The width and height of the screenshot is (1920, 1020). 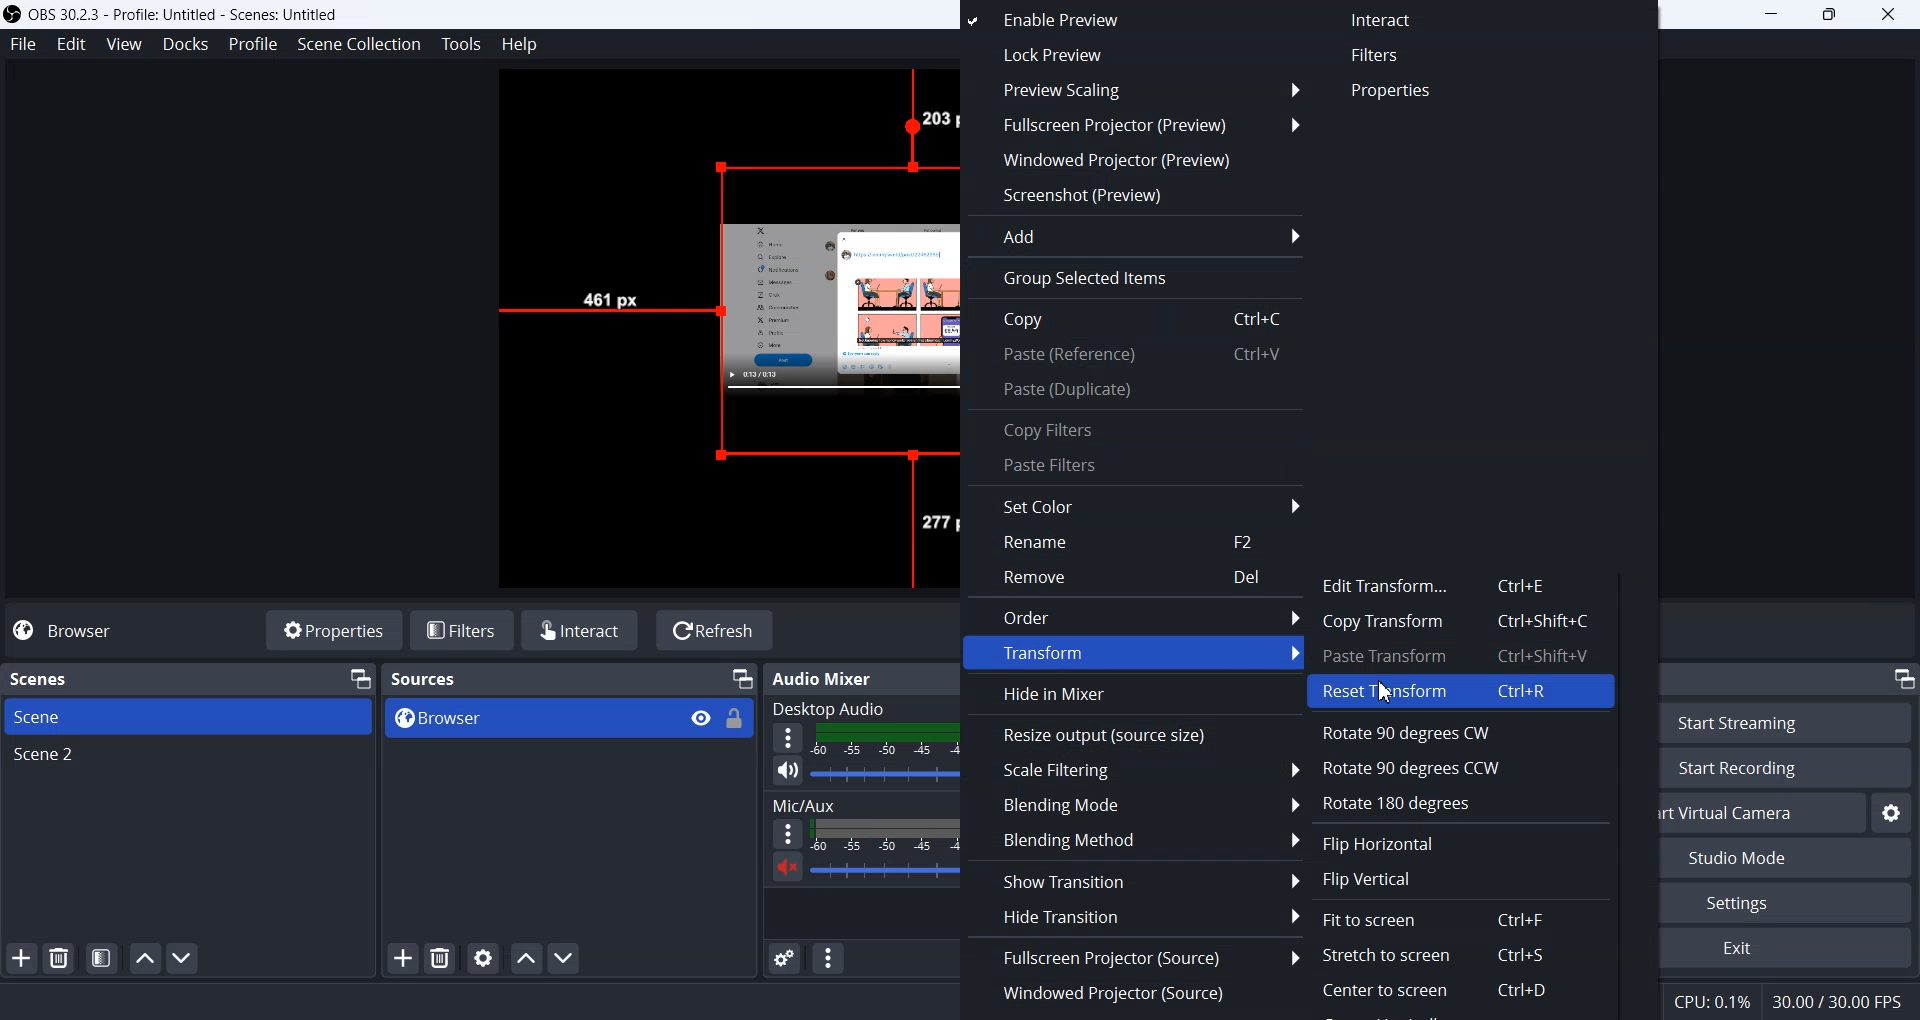 I want to click on Minimize, so click(x=741, y=680).